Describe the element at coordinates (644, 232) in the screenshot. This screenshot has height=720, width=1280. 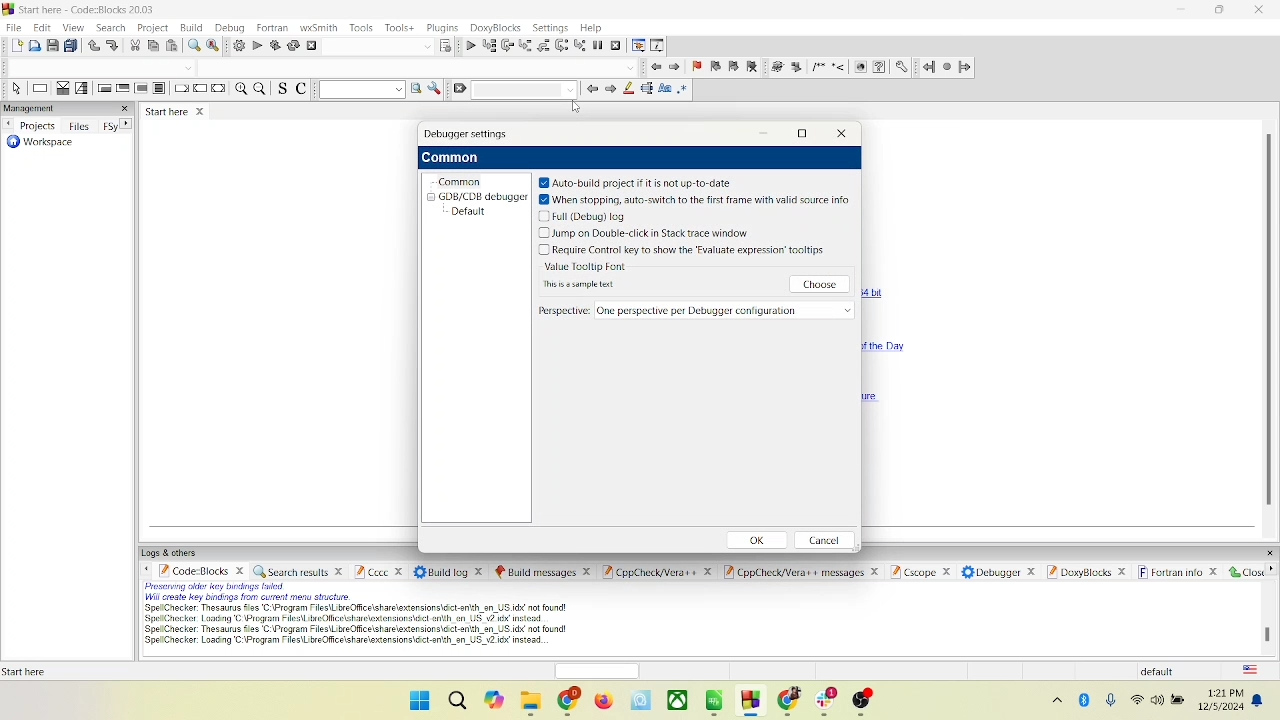
I see `jump on double click in stack trace window` at that location.